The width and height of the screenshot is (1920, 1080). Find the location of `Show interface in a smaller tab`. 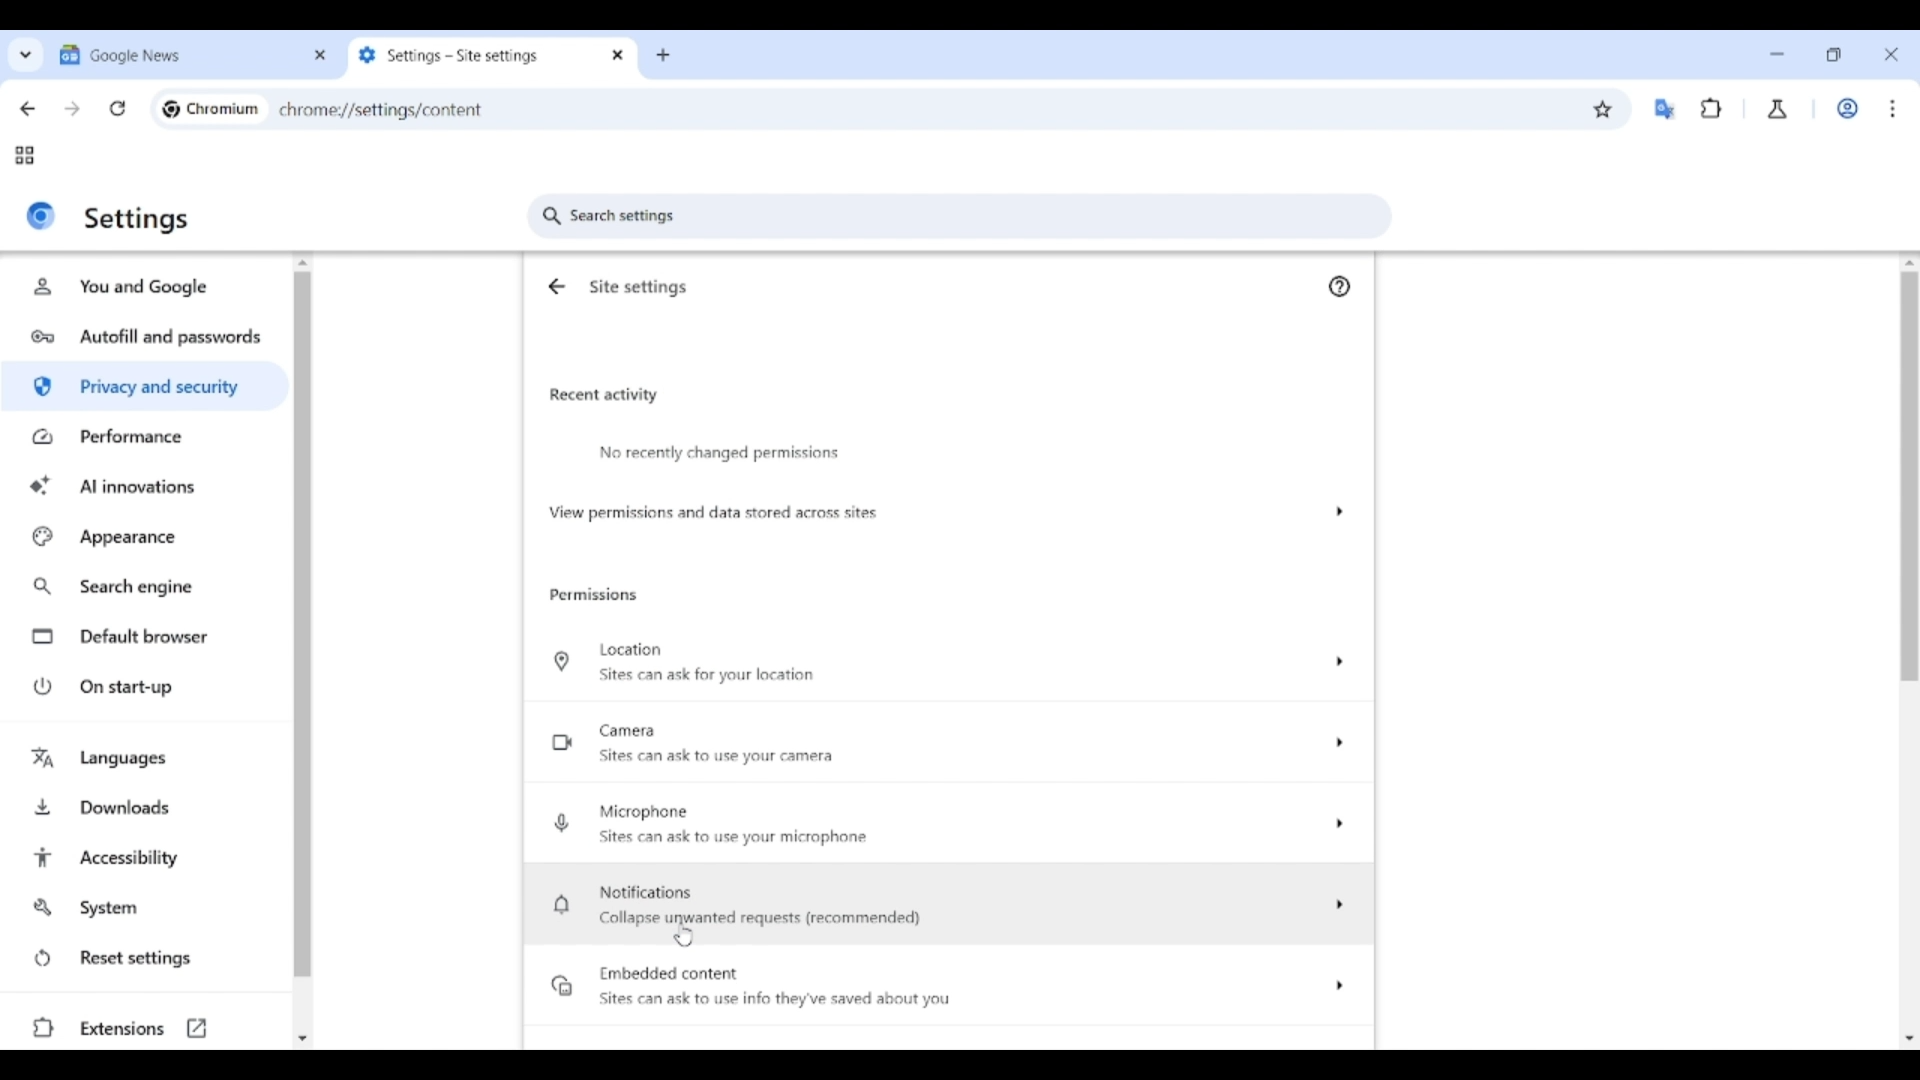

Show interface in a smaller tab is located at coordinates (1833, 55).